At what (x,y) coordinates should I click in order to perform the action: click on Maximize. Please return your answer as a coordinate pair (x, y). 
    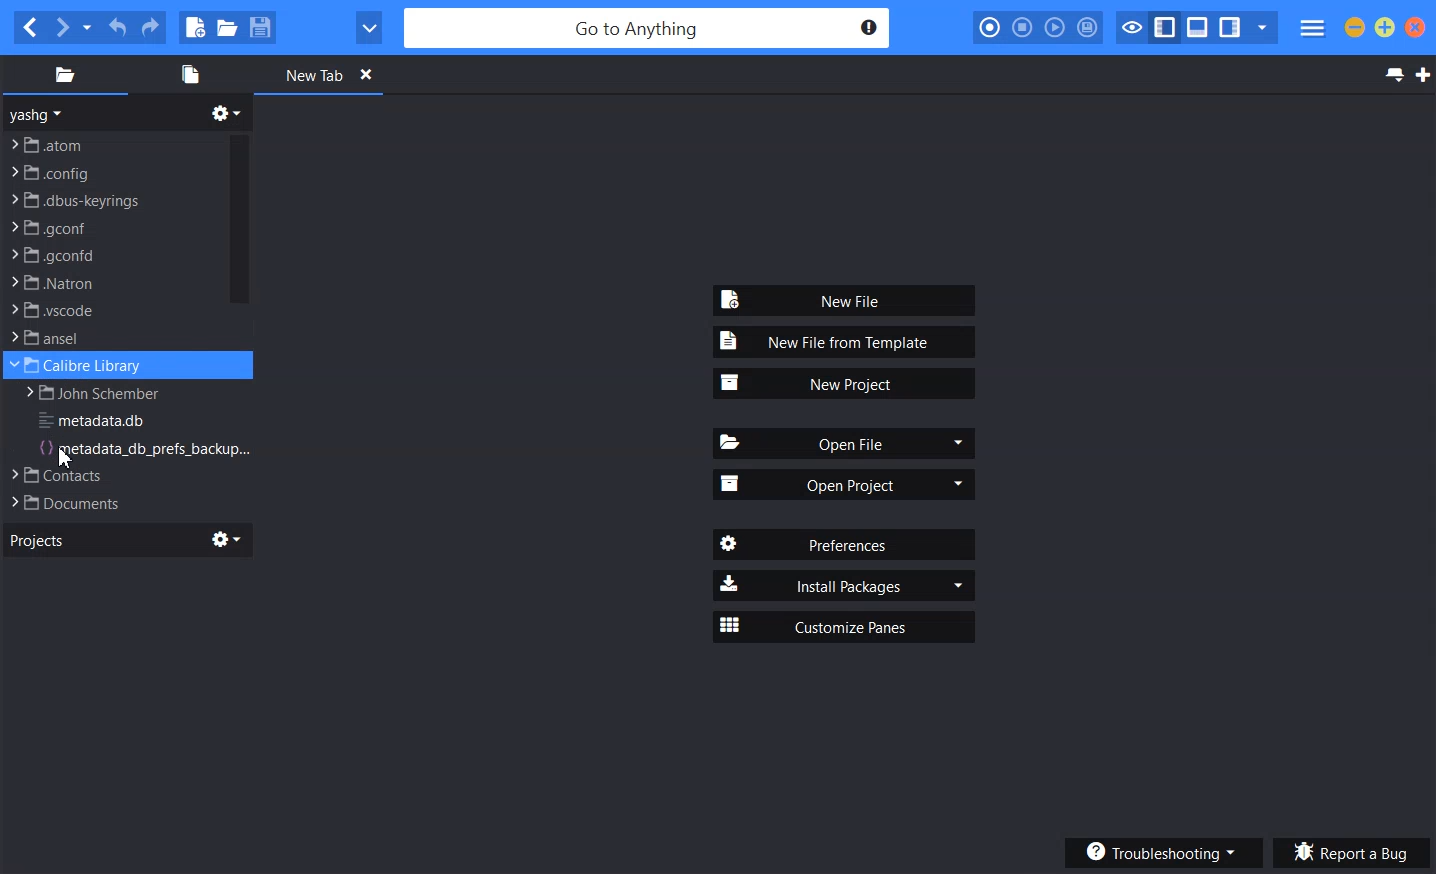
    Looking at the image, I should click on (1385, 27).